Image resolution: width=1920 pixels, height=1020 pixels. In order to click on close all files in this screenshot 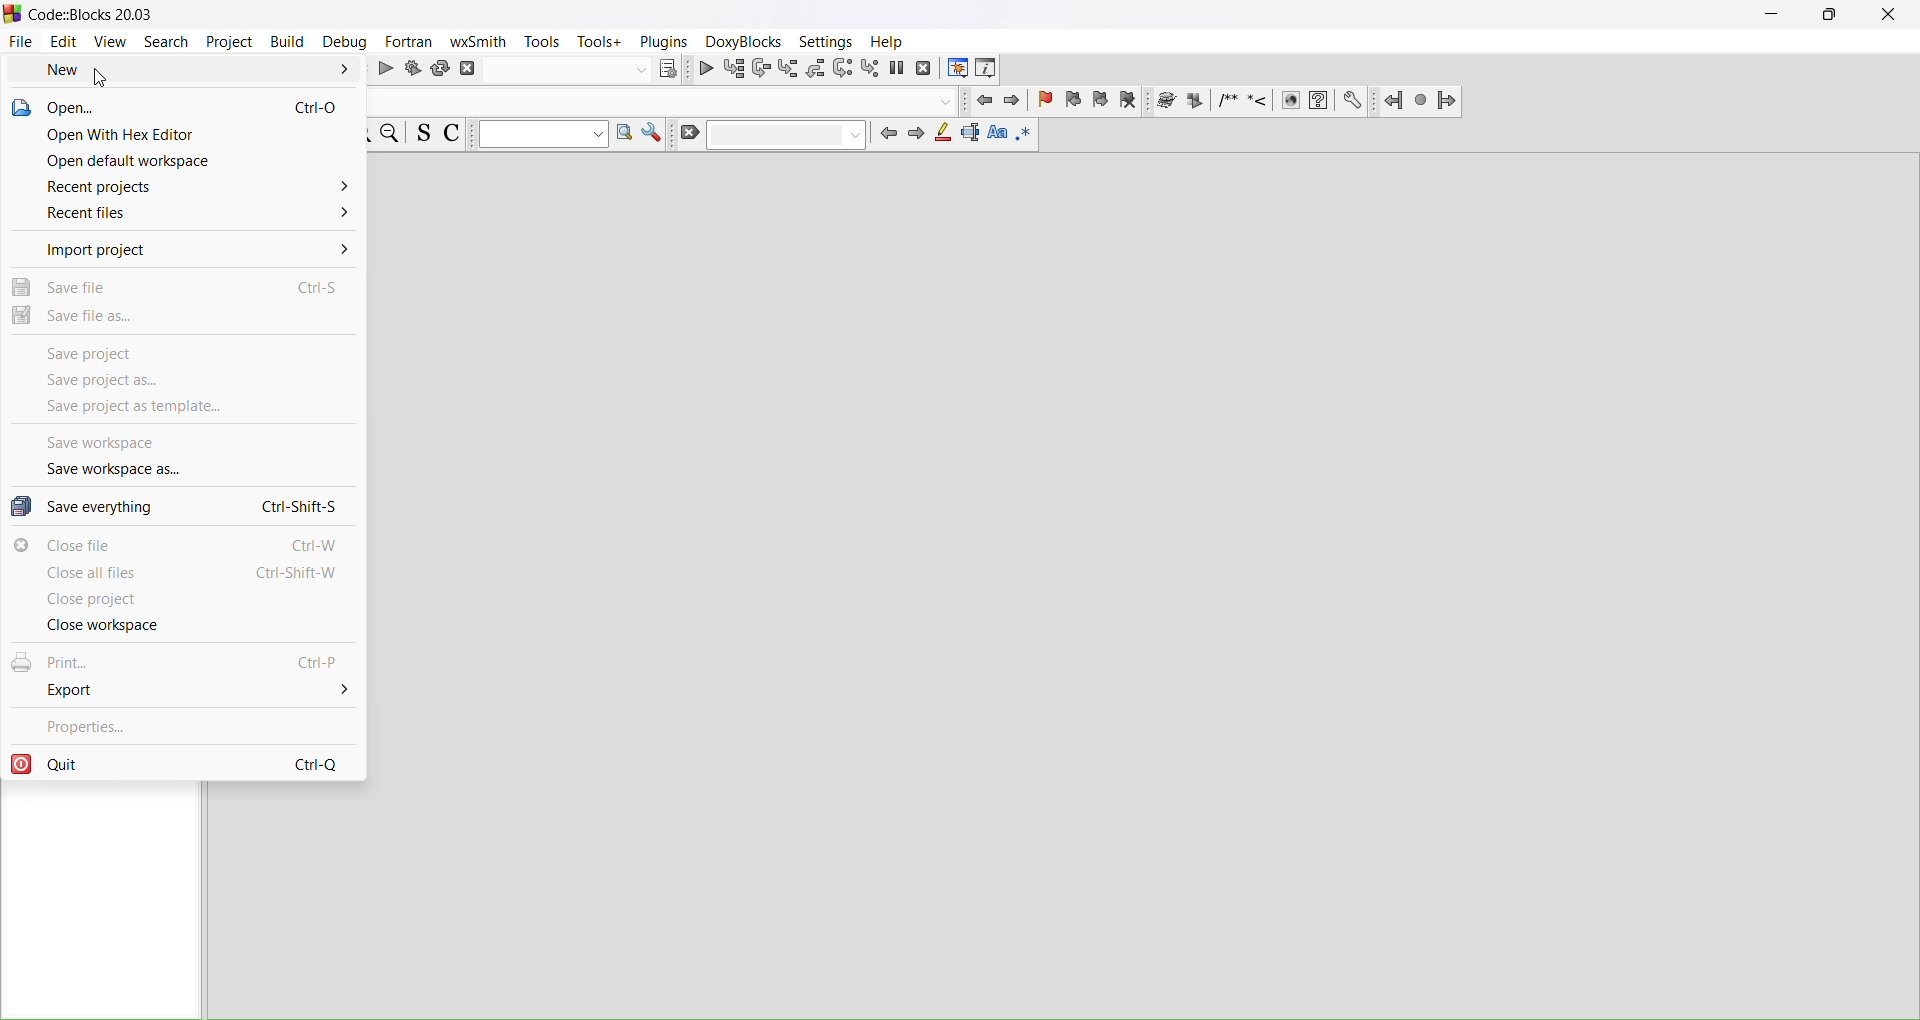, I will do `click(183, 574)`.